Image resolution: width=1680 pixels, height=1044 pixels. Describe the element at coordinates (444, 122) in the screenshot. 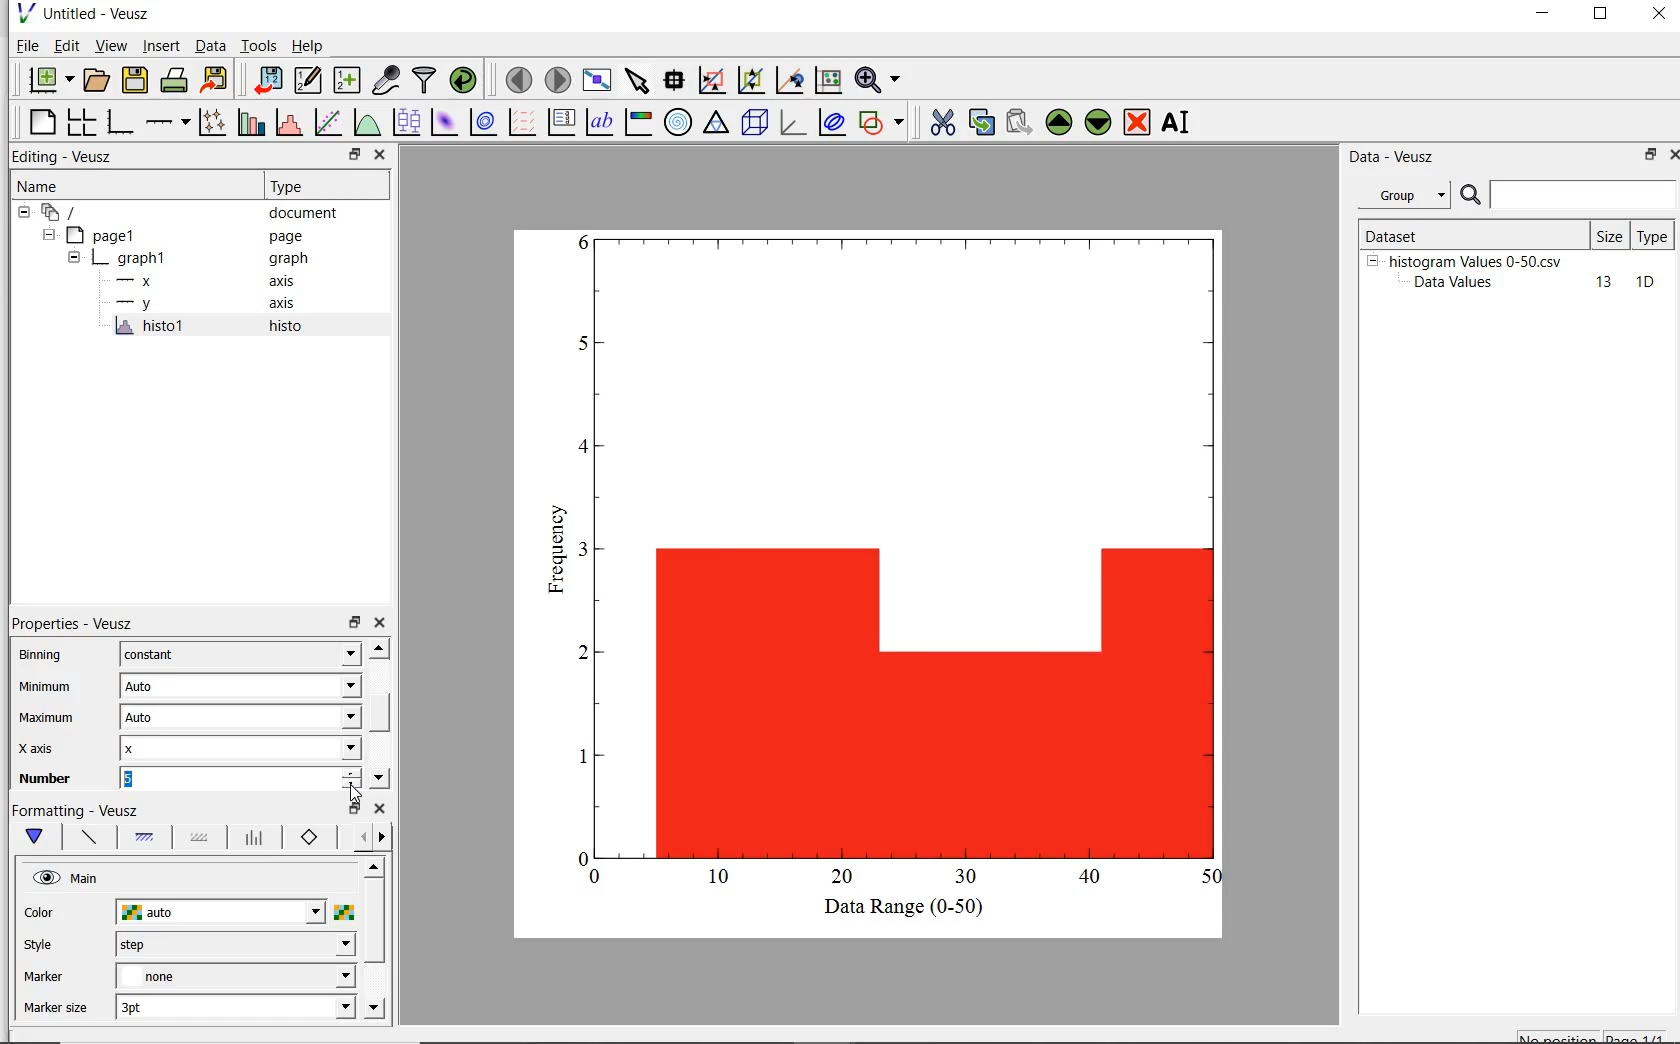

I see `plot 2d dataset as an image` at that location.